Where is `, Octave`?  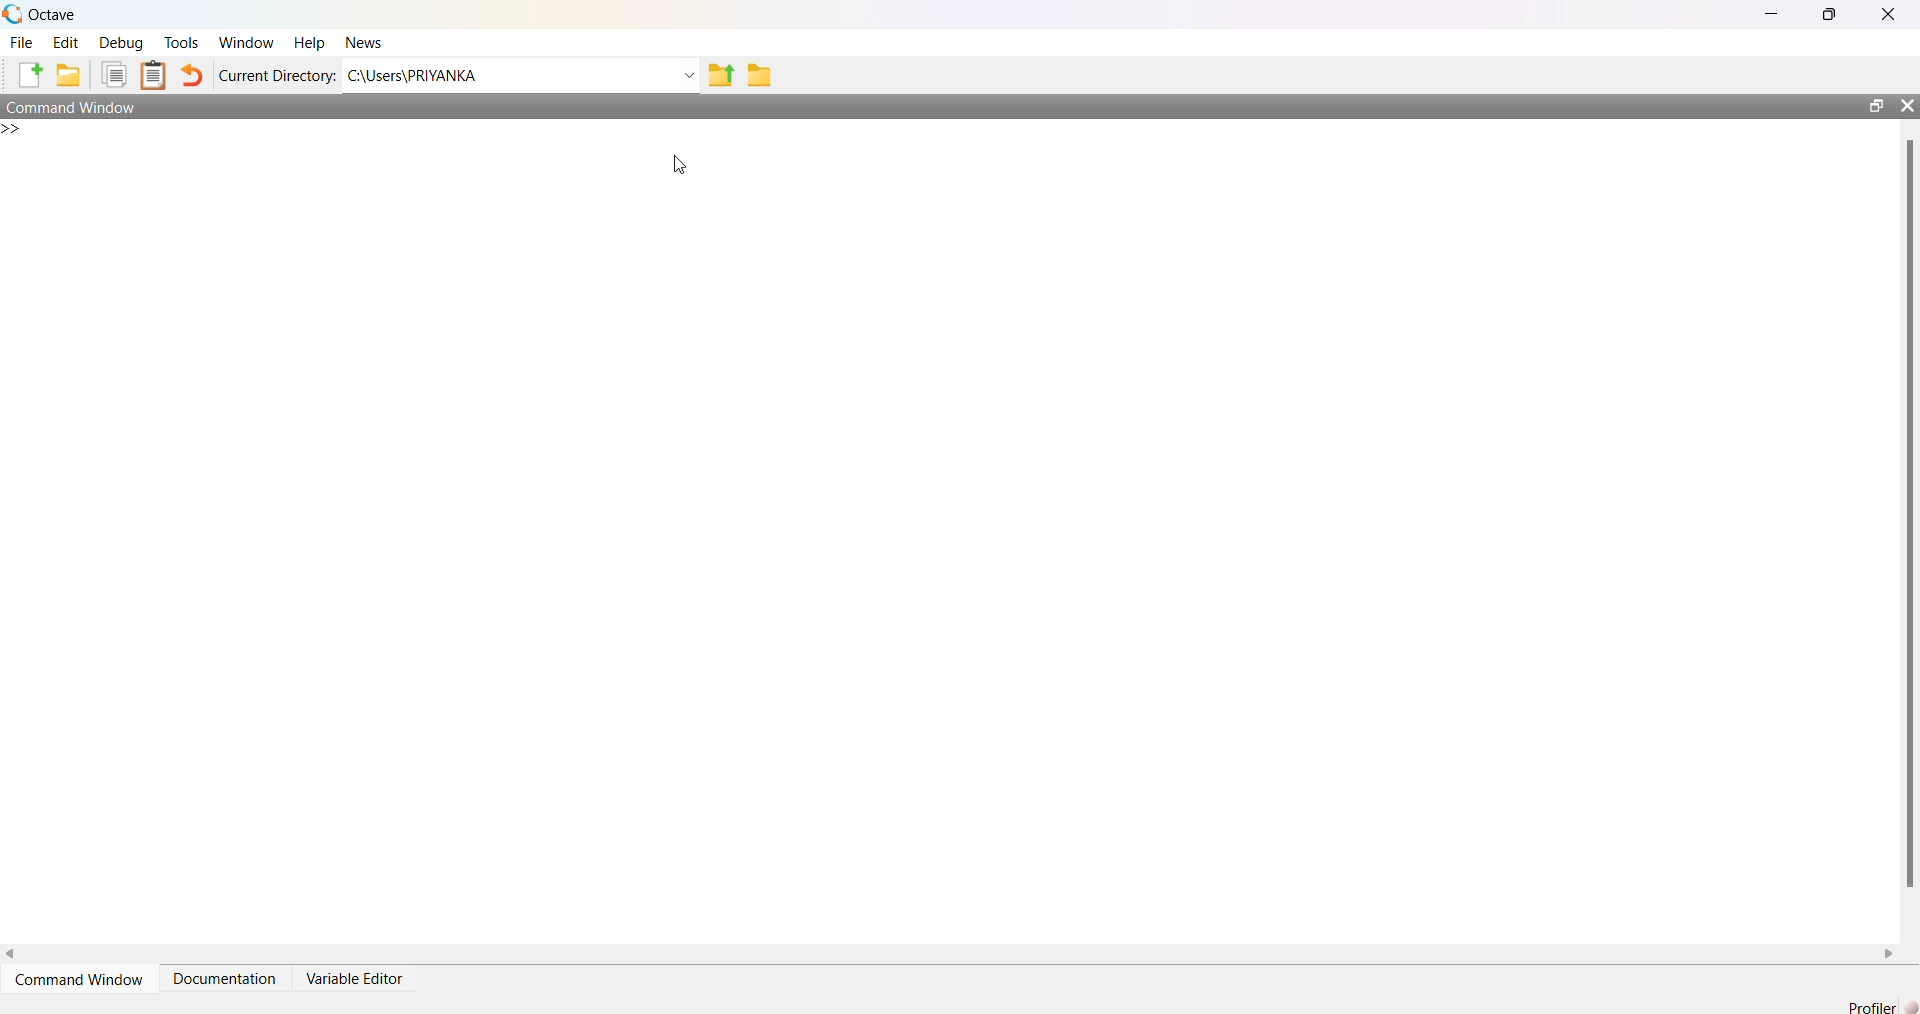 , Octave is located at coordinates (44, 12).